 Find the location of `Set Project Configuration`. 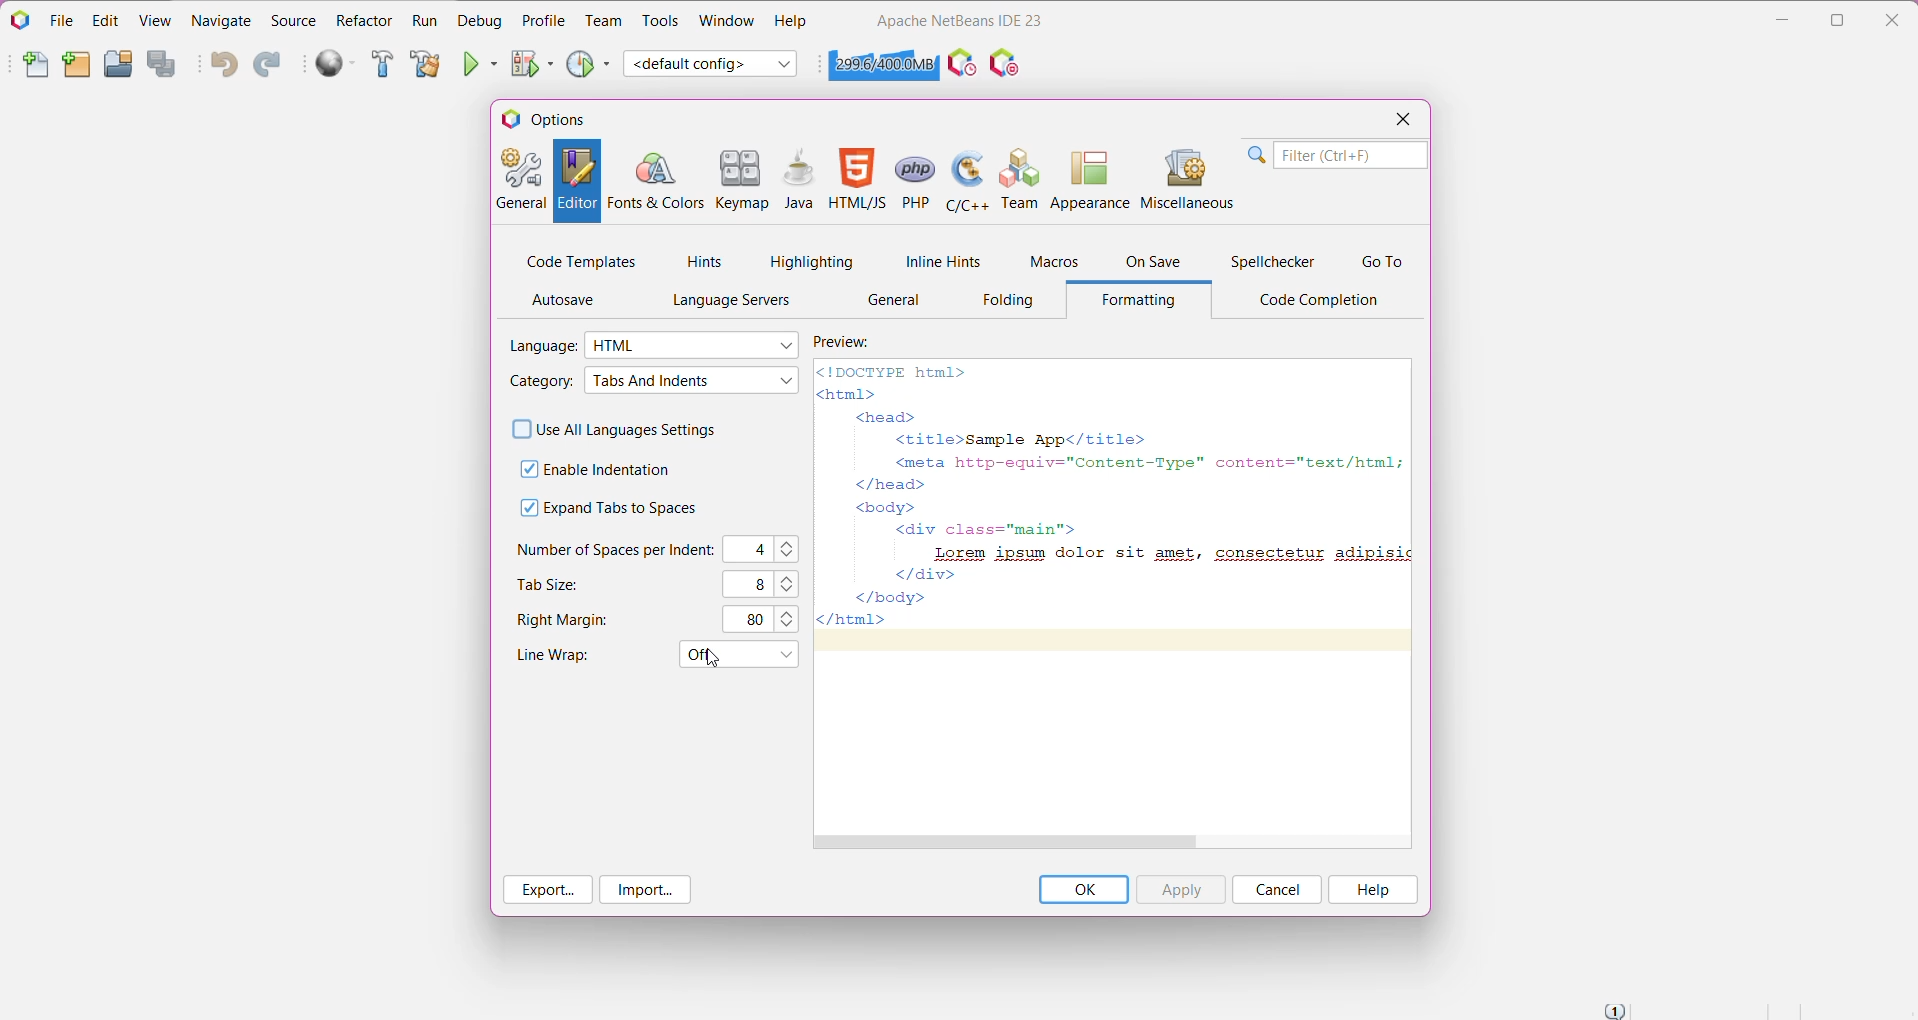

Set Project Configuration is located at coordinates (712, 64).